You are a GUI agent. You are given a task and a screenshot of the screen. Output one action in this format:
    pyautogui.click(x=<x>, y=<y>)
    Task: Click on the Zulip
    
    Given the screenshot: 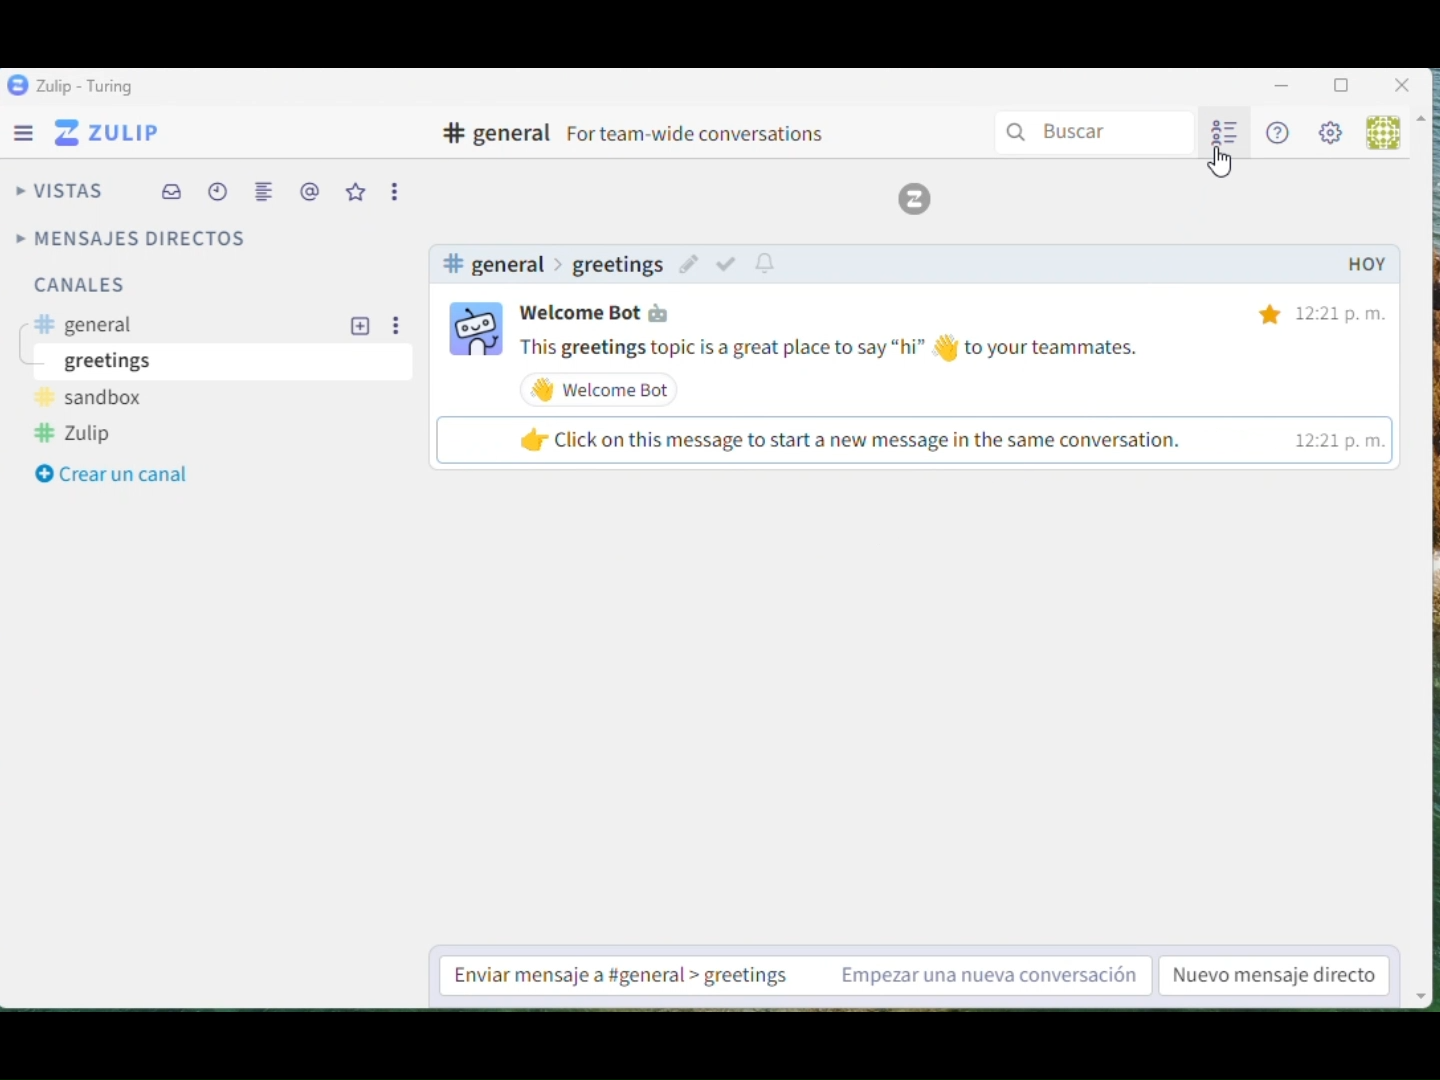 What is the action you would take?
    pyautogui.click(x=915, y=200)
    